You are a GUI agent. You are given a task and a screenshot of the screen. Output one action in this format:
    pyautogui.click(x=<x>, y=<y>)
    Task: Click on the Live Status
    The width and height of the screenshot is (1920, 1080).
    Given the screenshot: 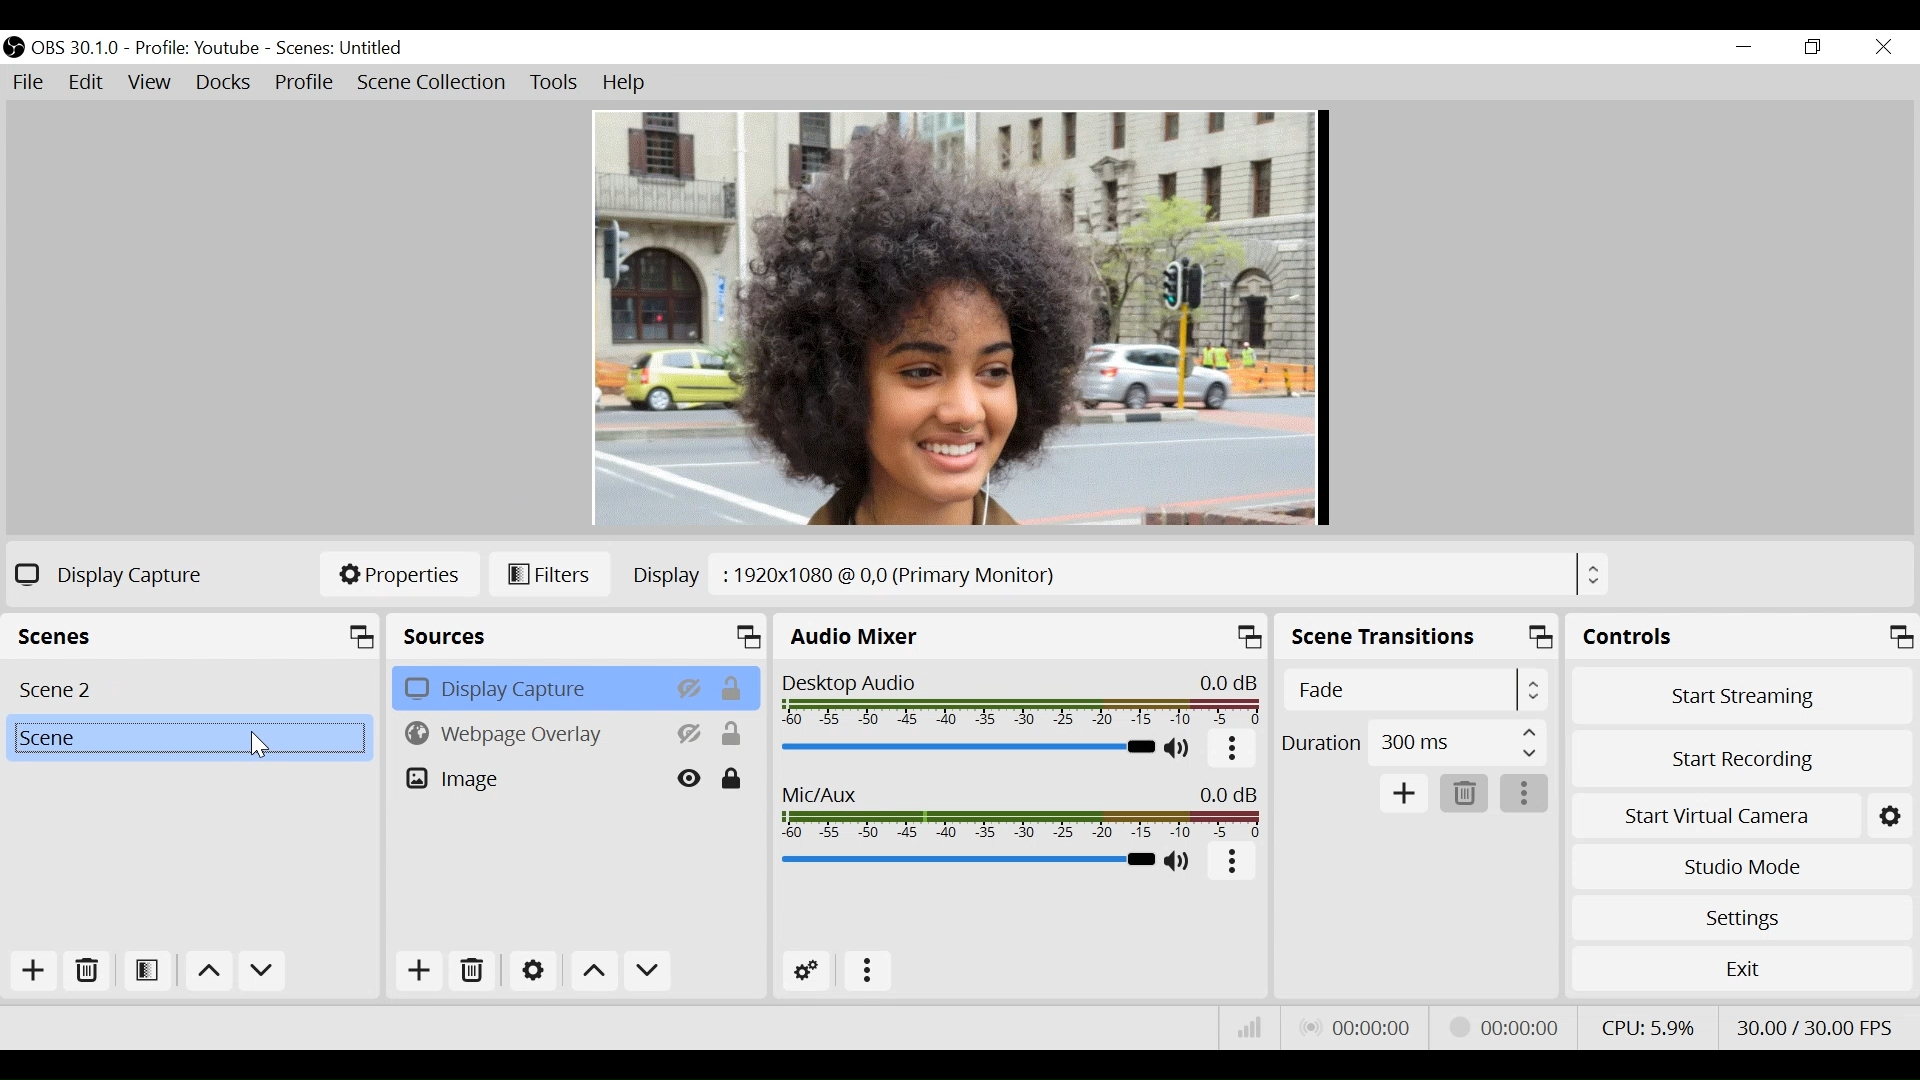 What is the action you would take?
    pyautogui.click(x=1359, y=1025)
    